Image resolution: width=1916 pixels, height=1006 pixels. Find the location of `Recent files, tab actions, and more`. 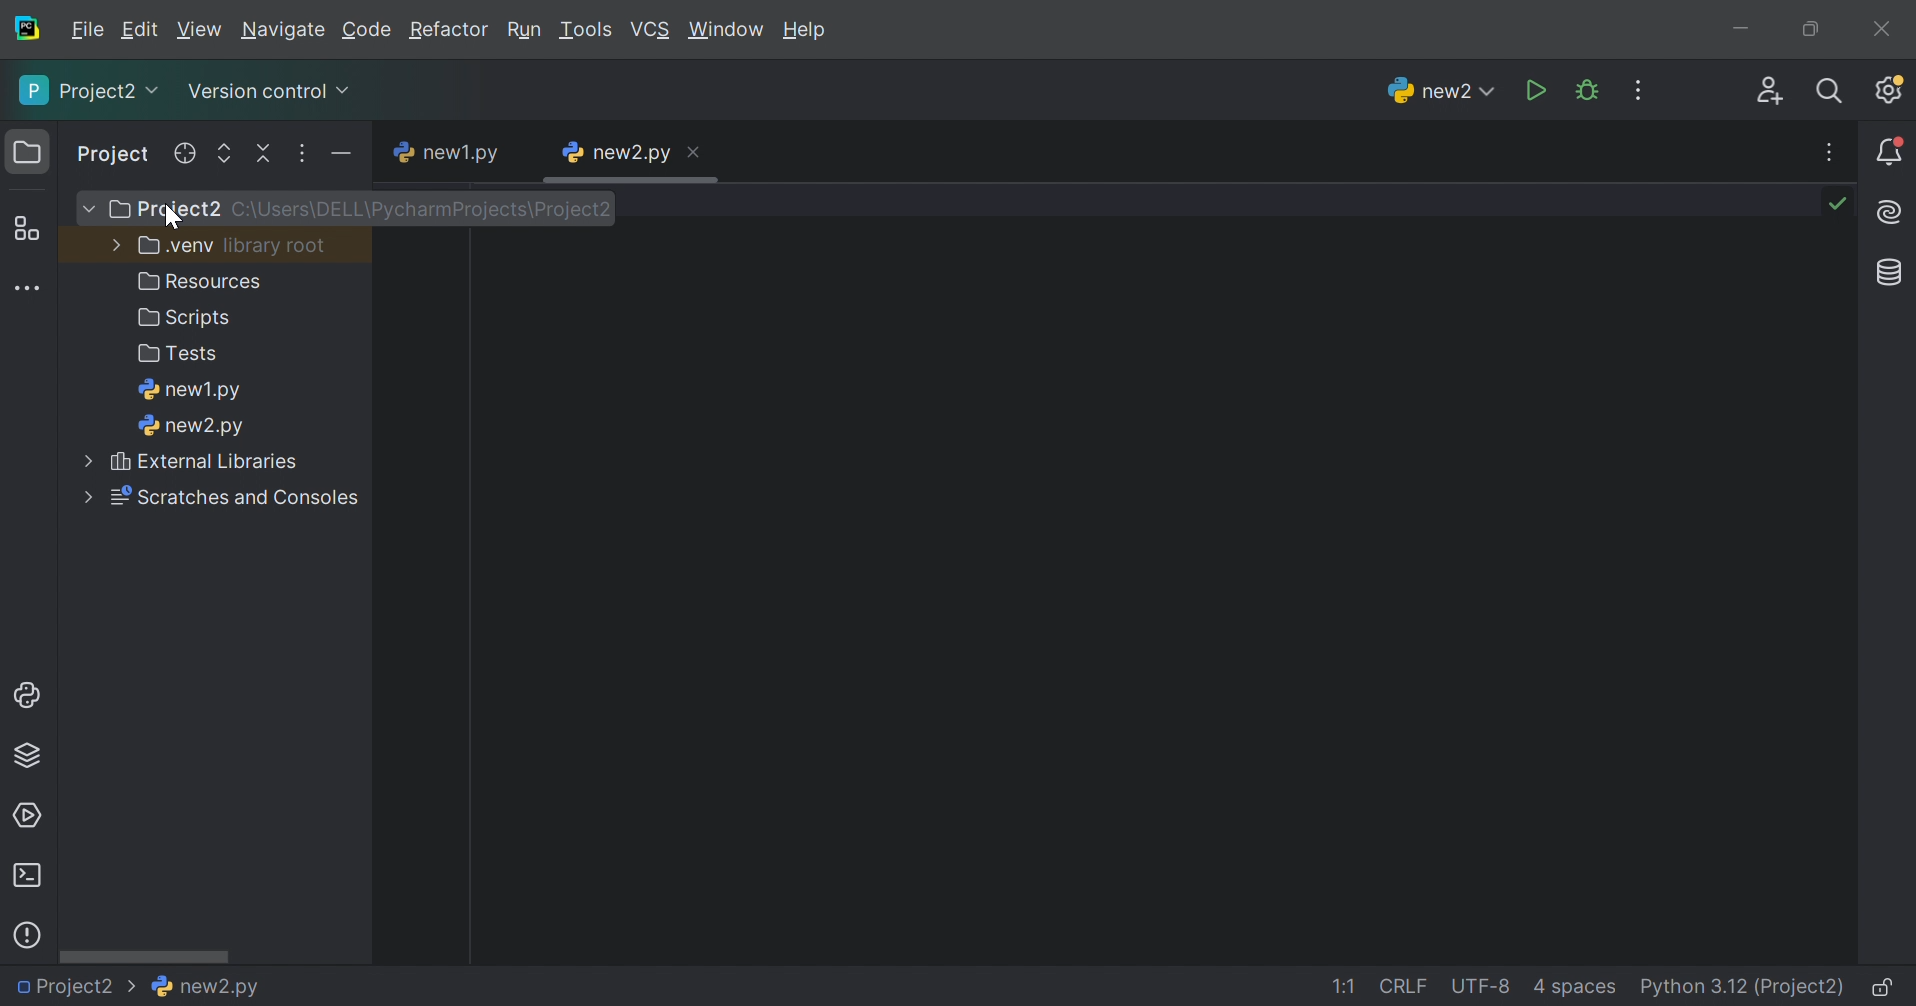

Recent files, tab actions, and more is located at coordinates (1831, 152).